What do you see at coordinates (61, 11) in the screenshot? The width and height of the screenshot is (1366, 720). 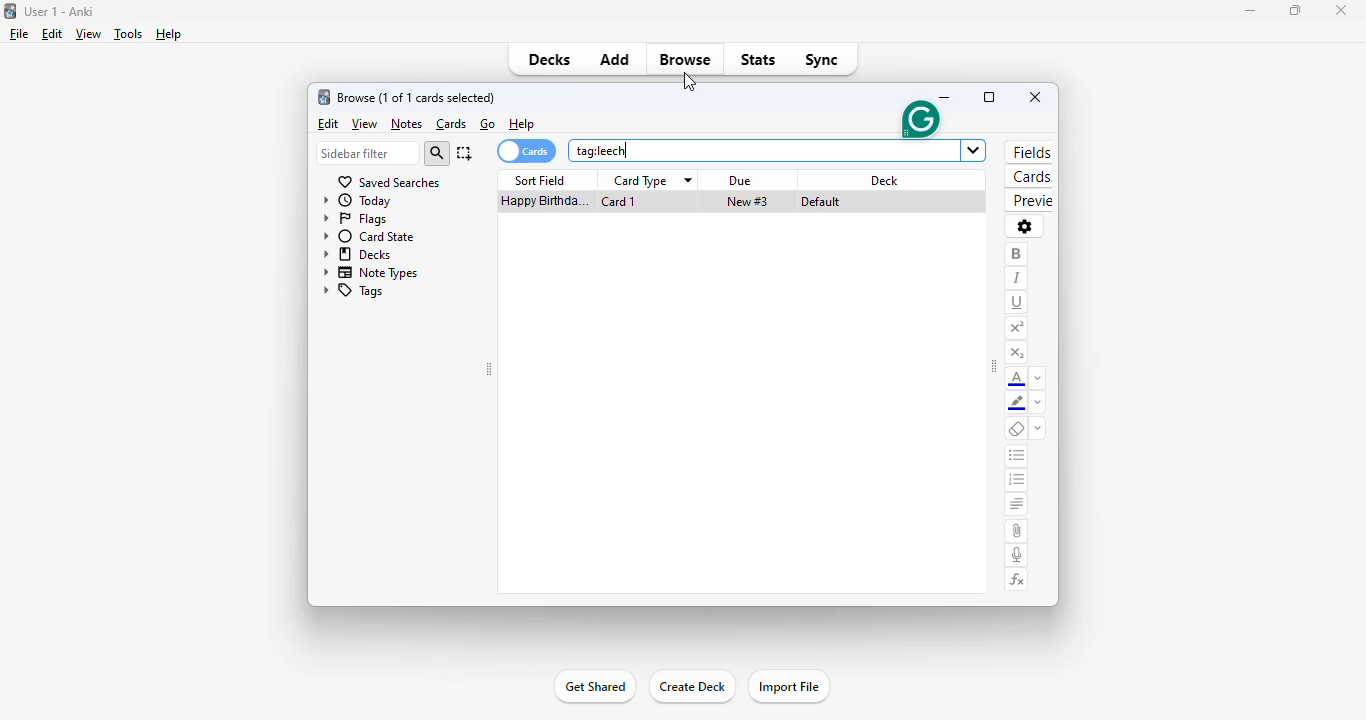 I see `title` at bounding box center [61, 11].